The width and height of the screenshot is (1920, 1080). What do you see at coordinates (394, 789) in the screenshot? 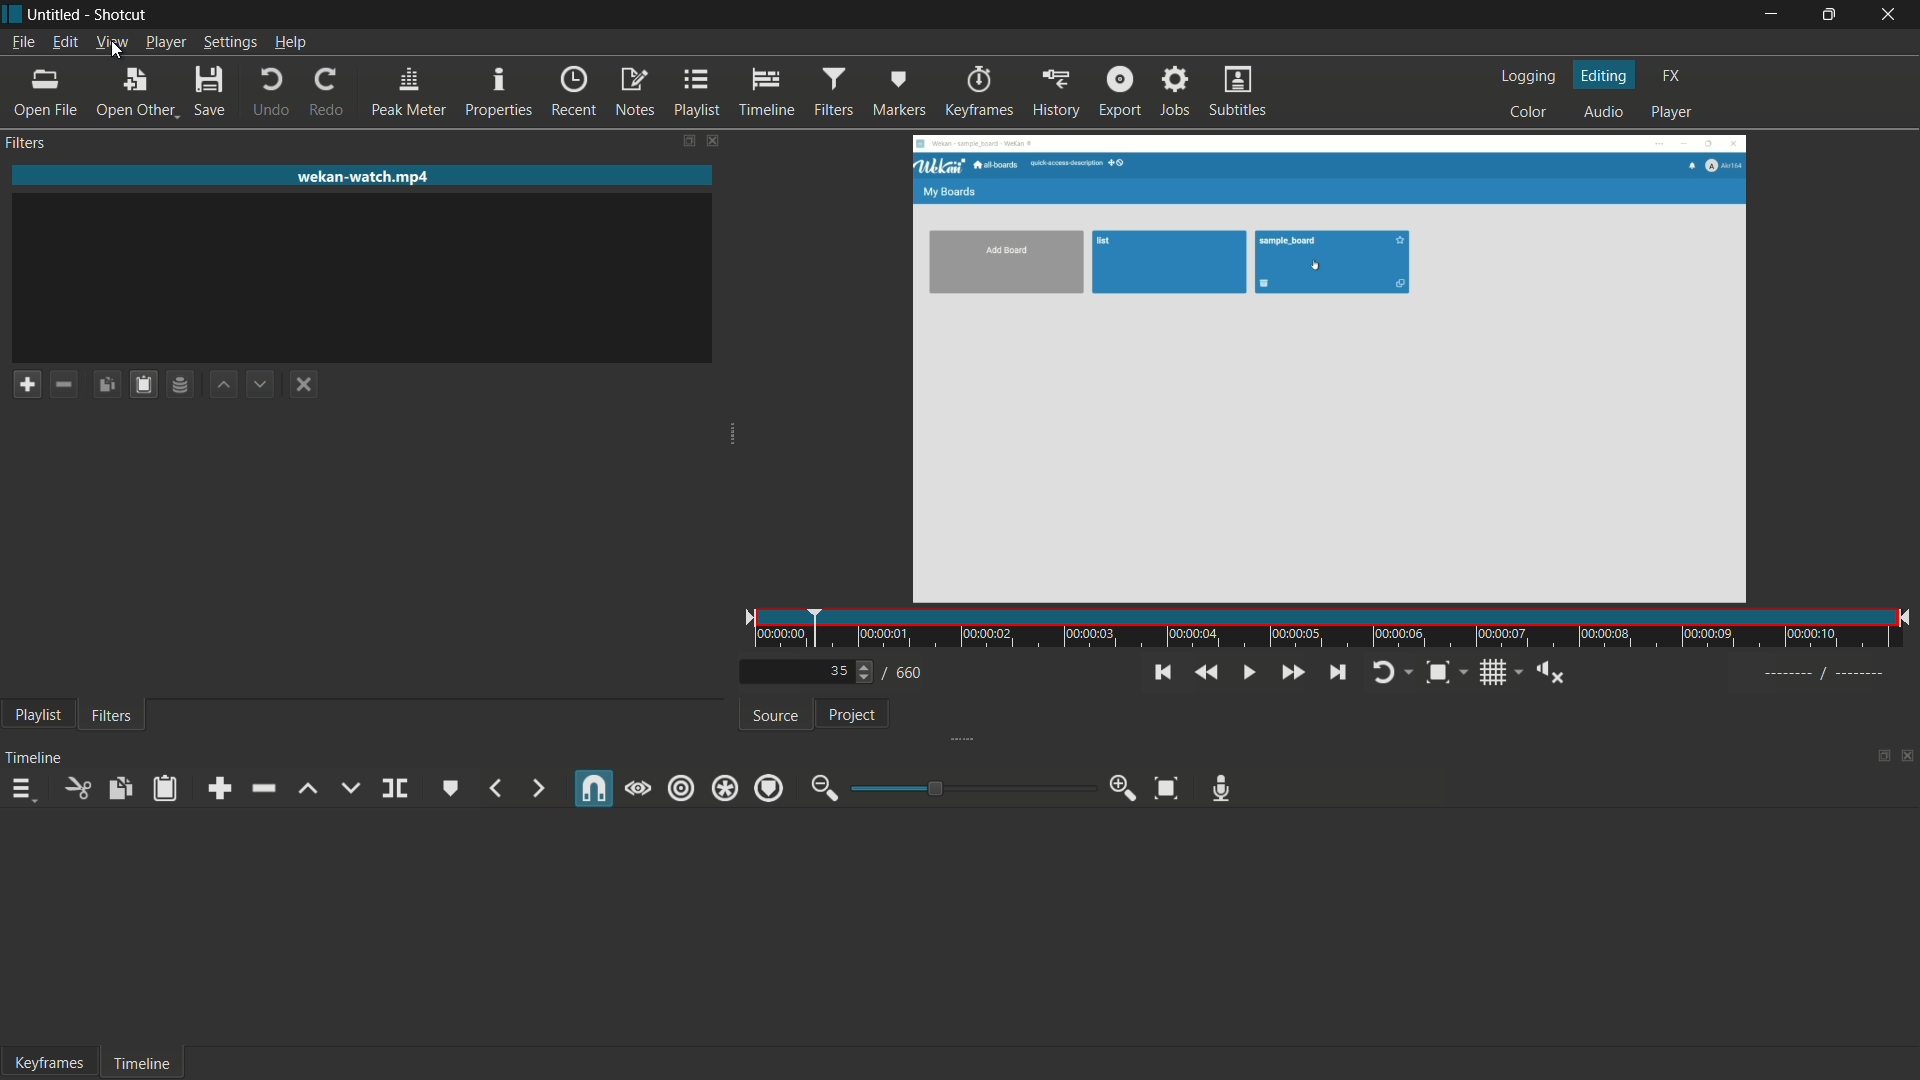
I see `split at playhead` at bounding box center [394, 789].